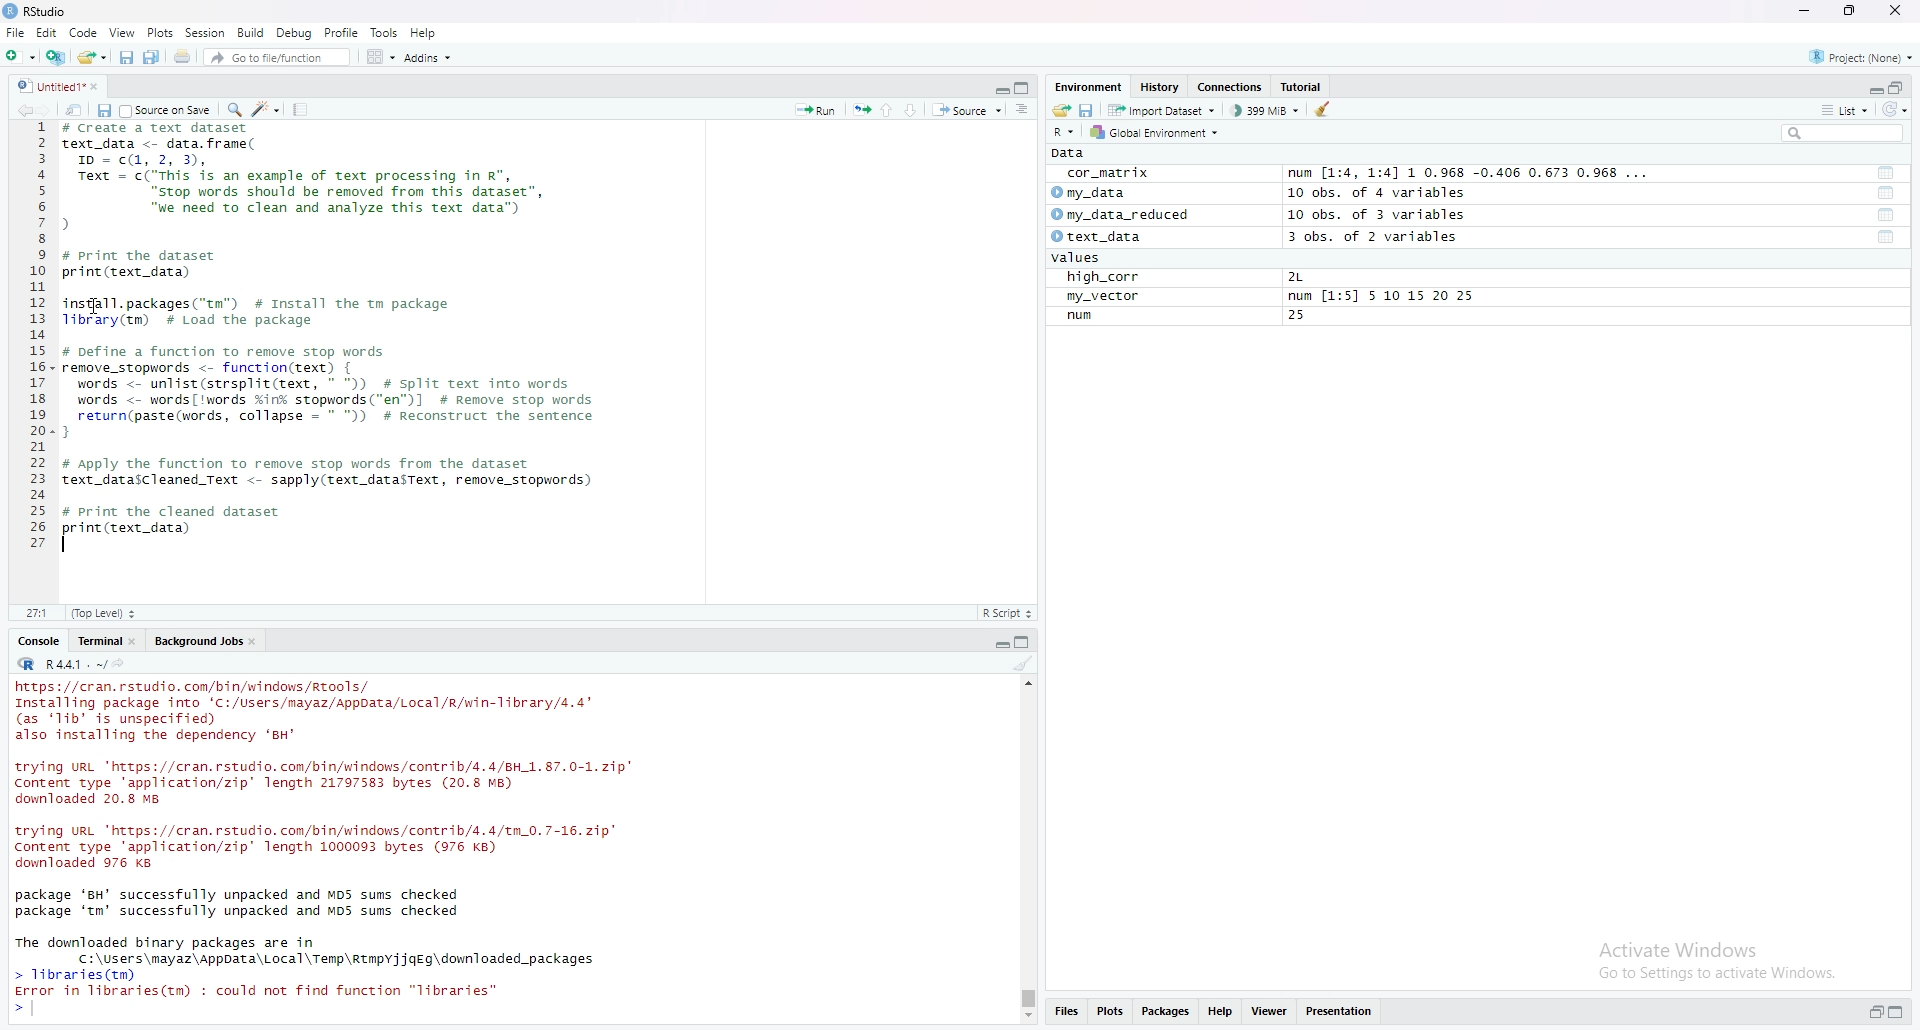 The height and width of the screenshot is (1030, 1920). I want to click on 399MB, so click(1269, 113).